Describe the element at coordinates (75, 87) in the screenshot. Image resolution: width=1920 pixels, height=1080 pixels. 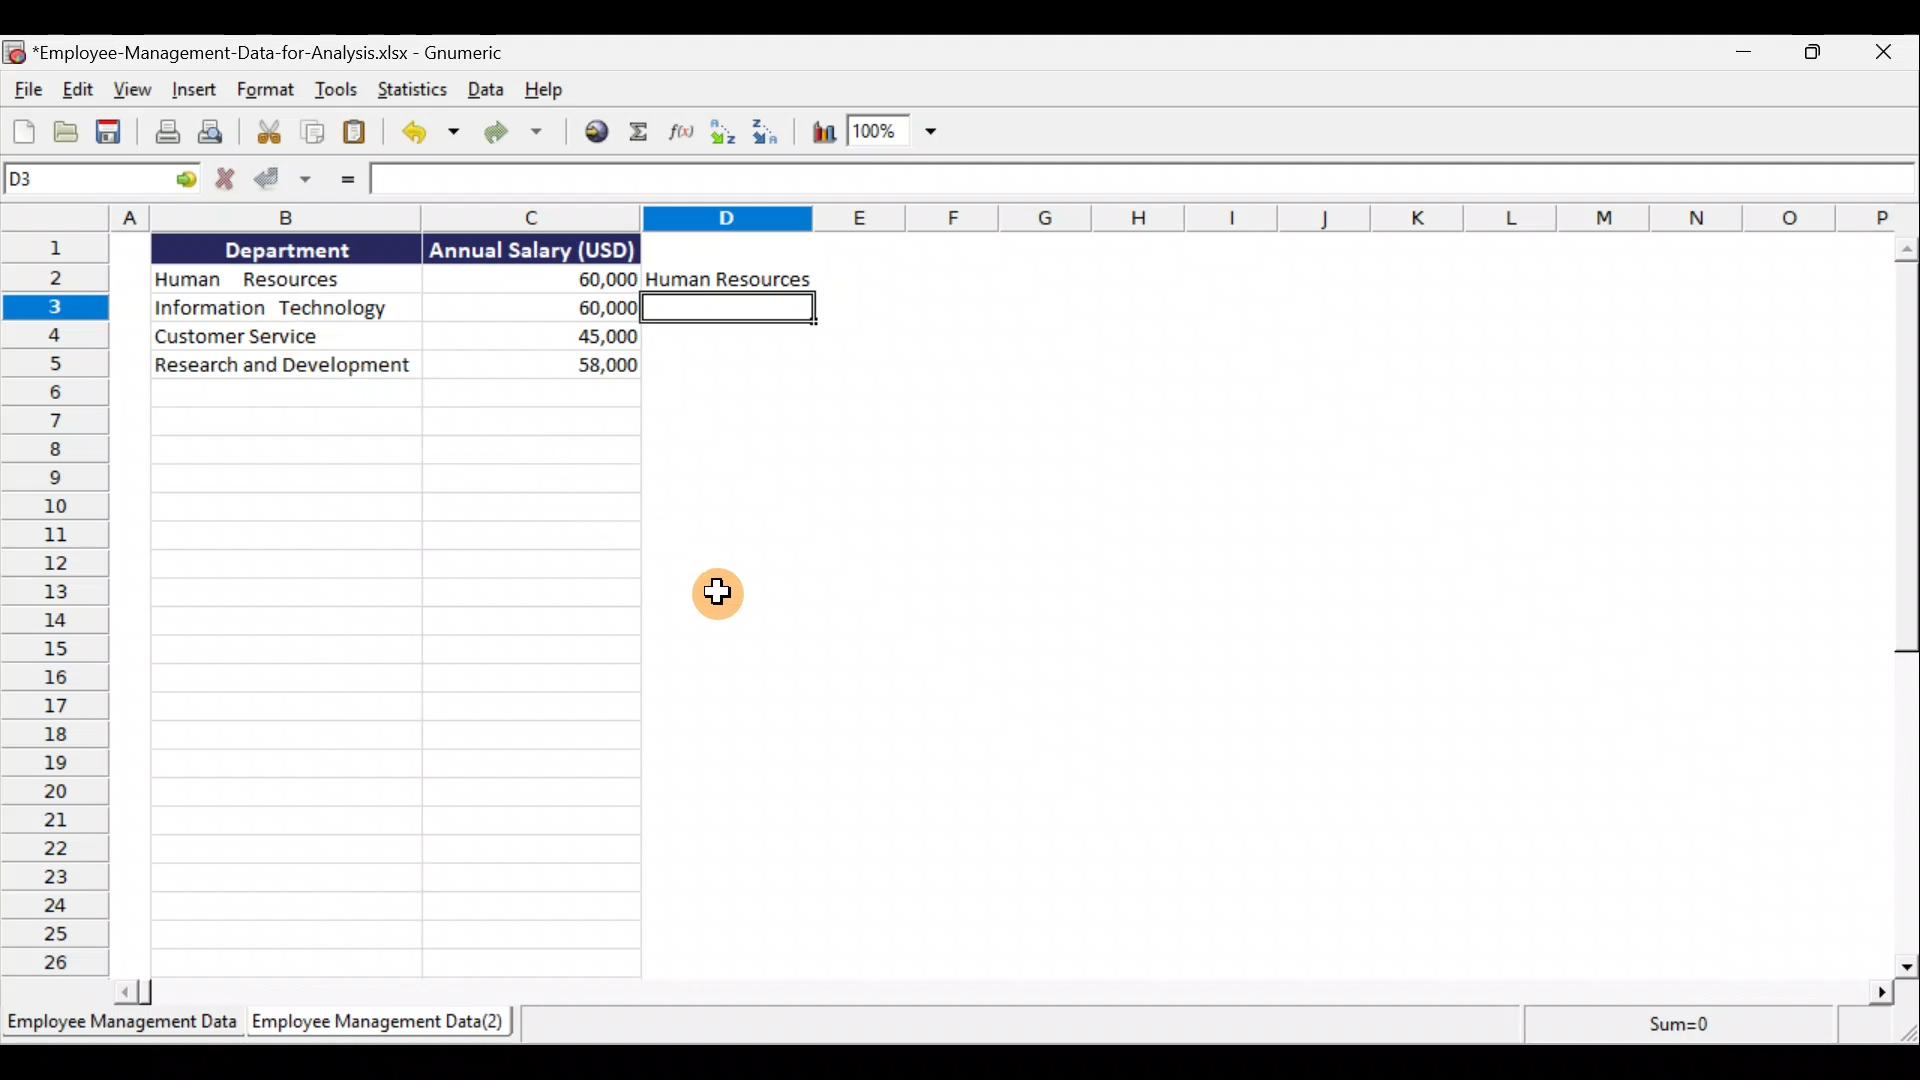
I see `Edit` at that location.